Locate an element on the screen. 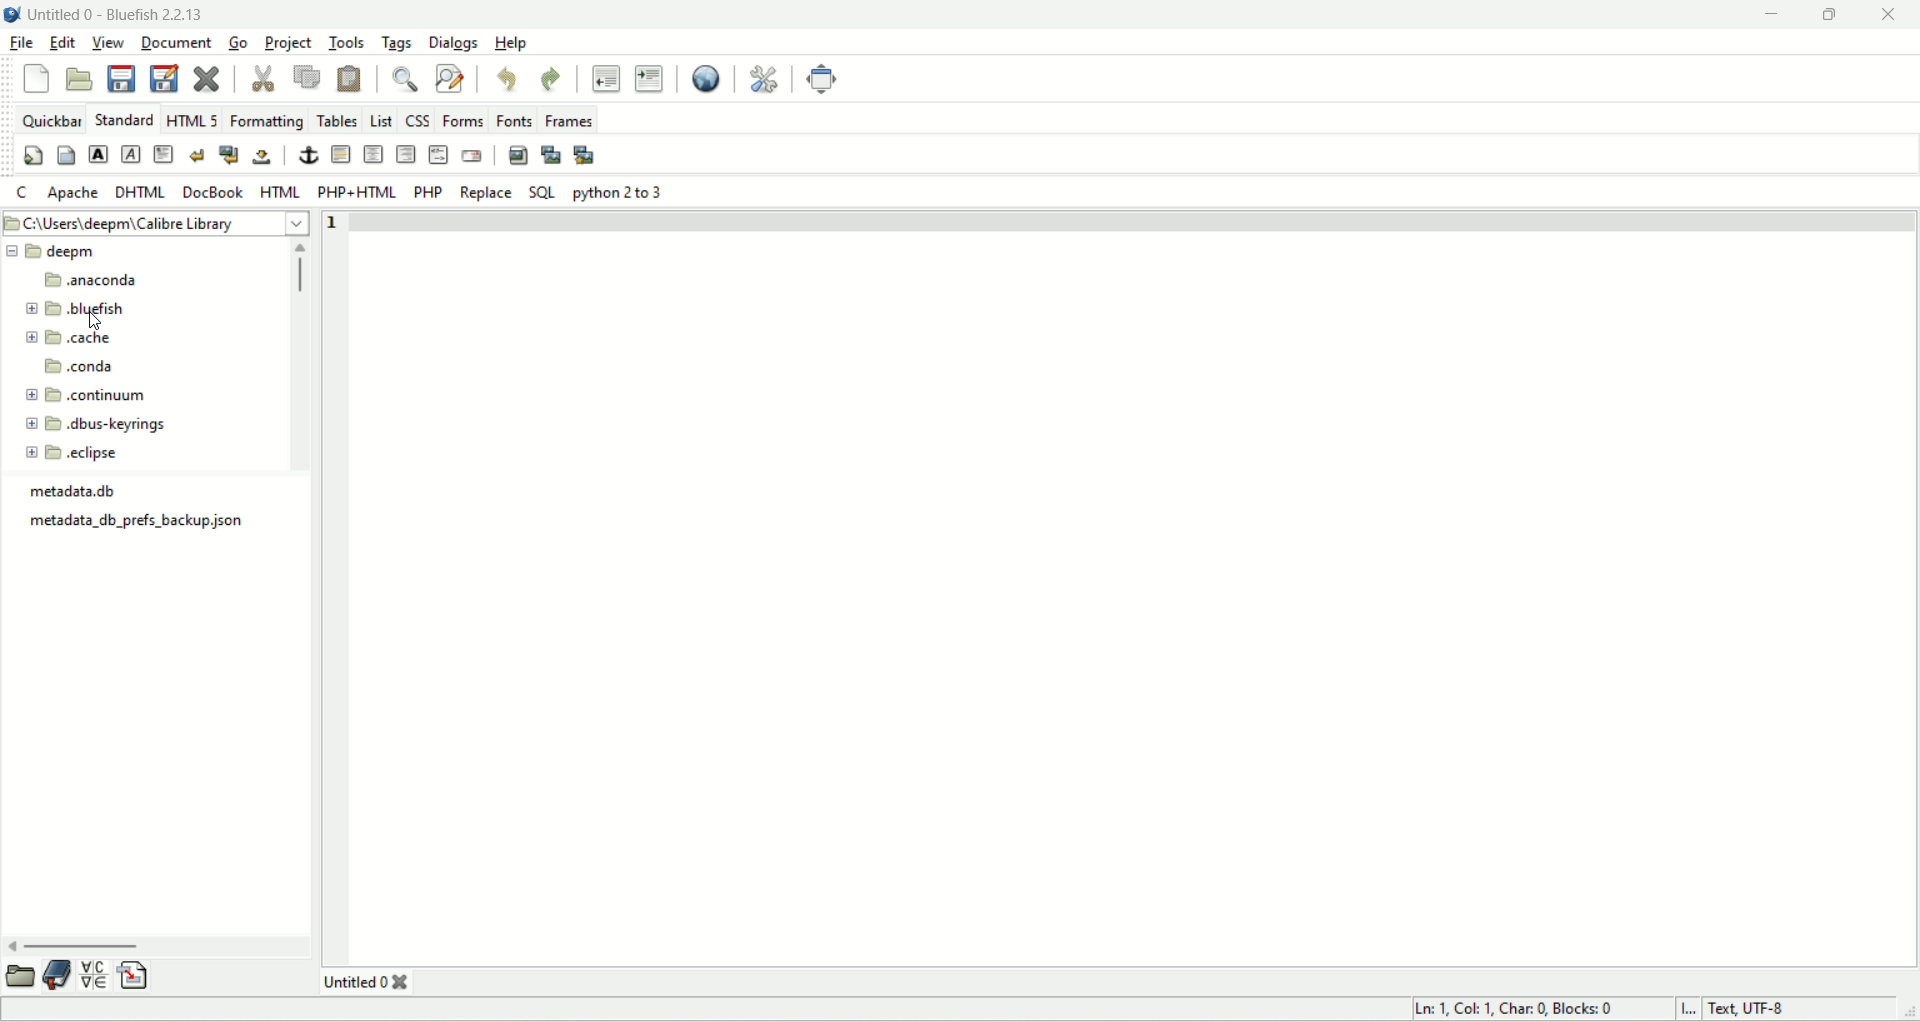 Image resolution: width=1920 pixels, height=1022 pixels. strong is located at coordinates (99, 154).